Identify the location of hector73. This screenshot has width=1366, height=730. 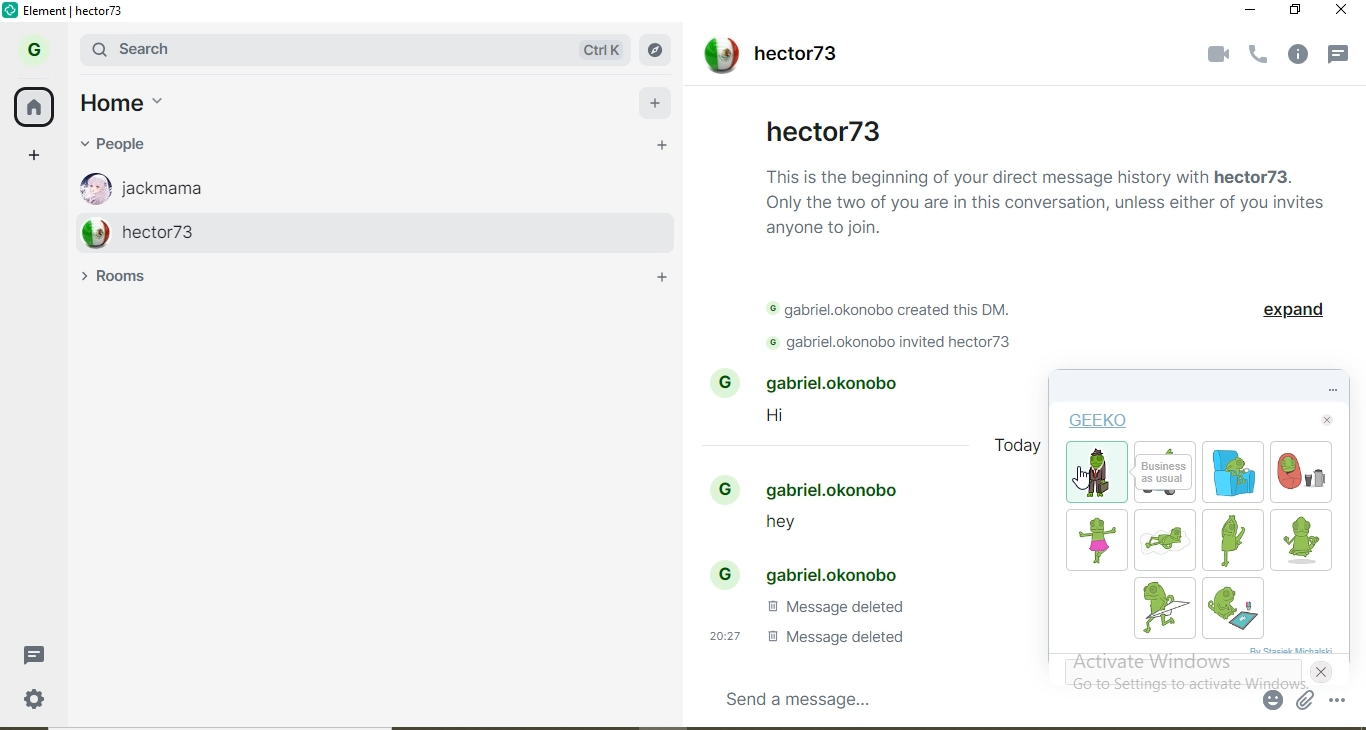
(824, 129).